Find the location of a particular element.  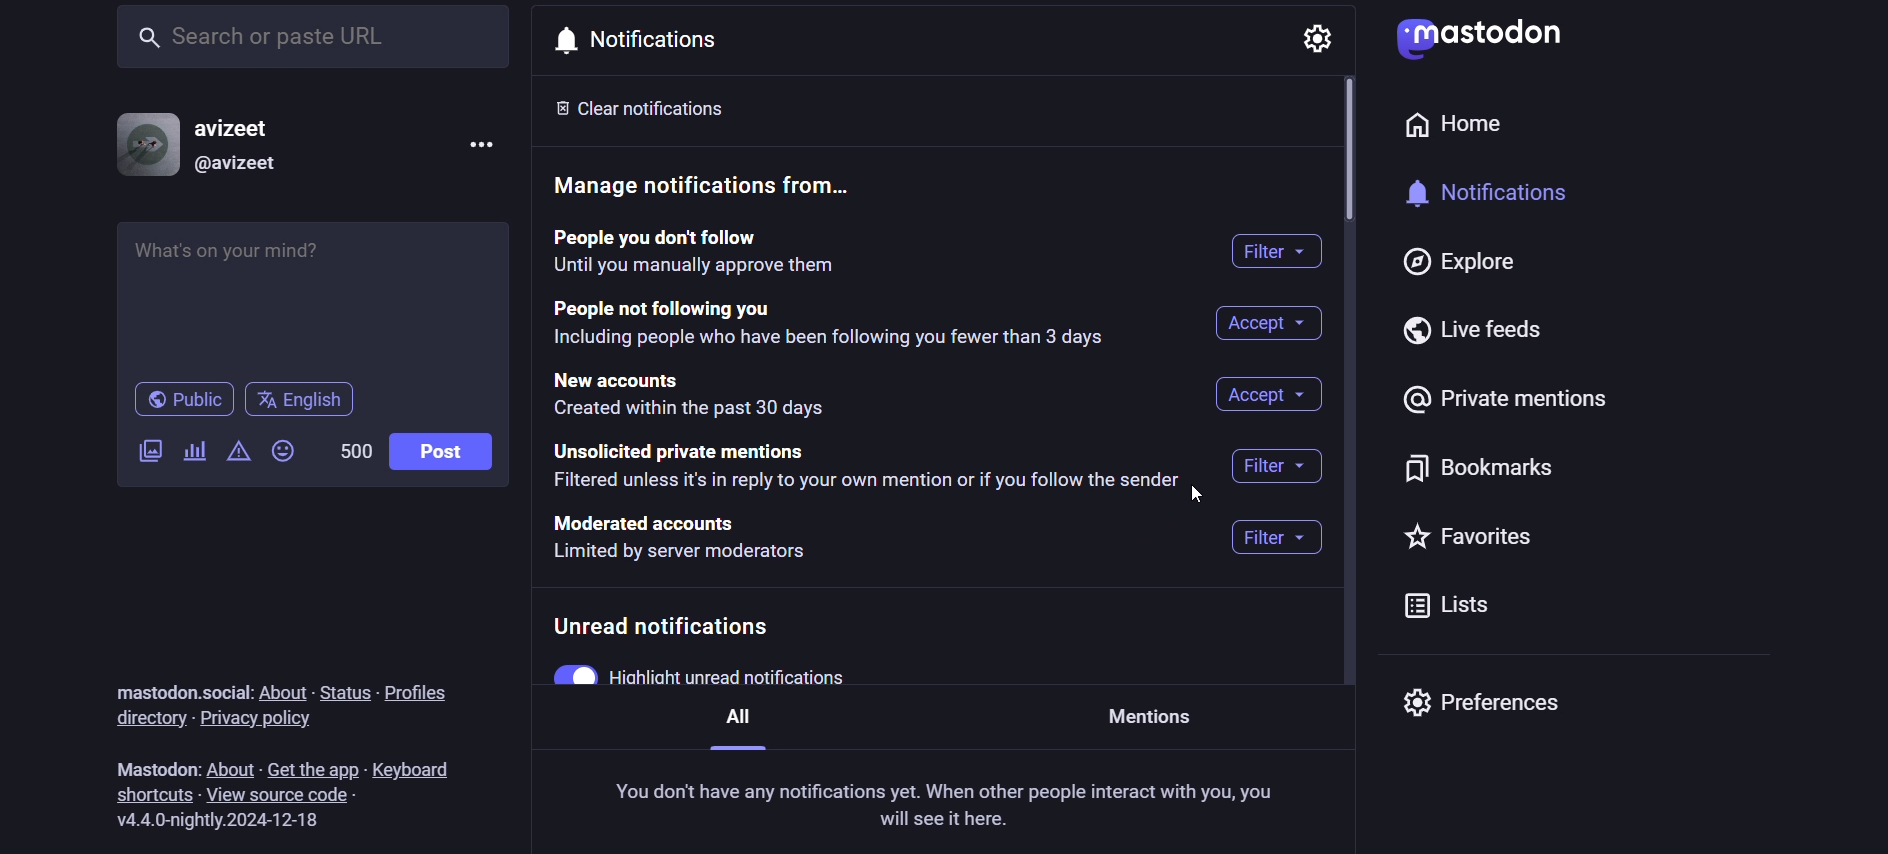

Manage notifications from... is located at coordinates (703, 184).